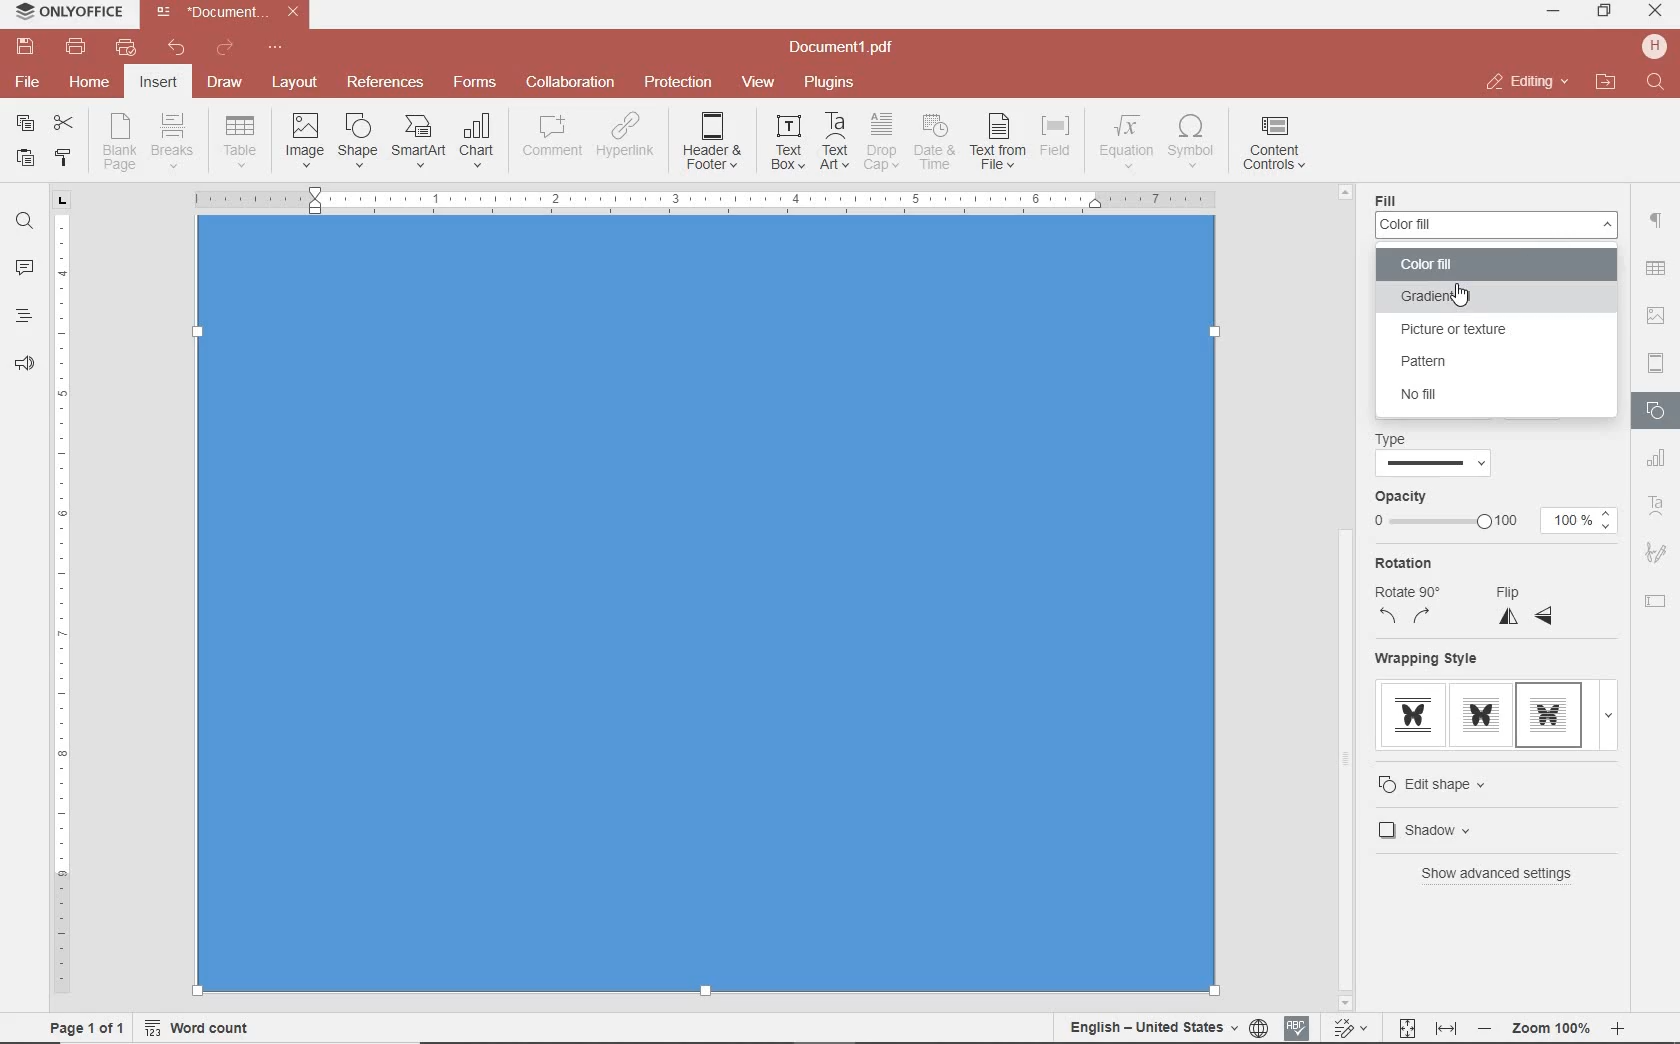 The image size is (1680, 1044). Describe the element at coordinates (627, 139) in the screenshot. I see `ADD HYPERLINK` at that location.